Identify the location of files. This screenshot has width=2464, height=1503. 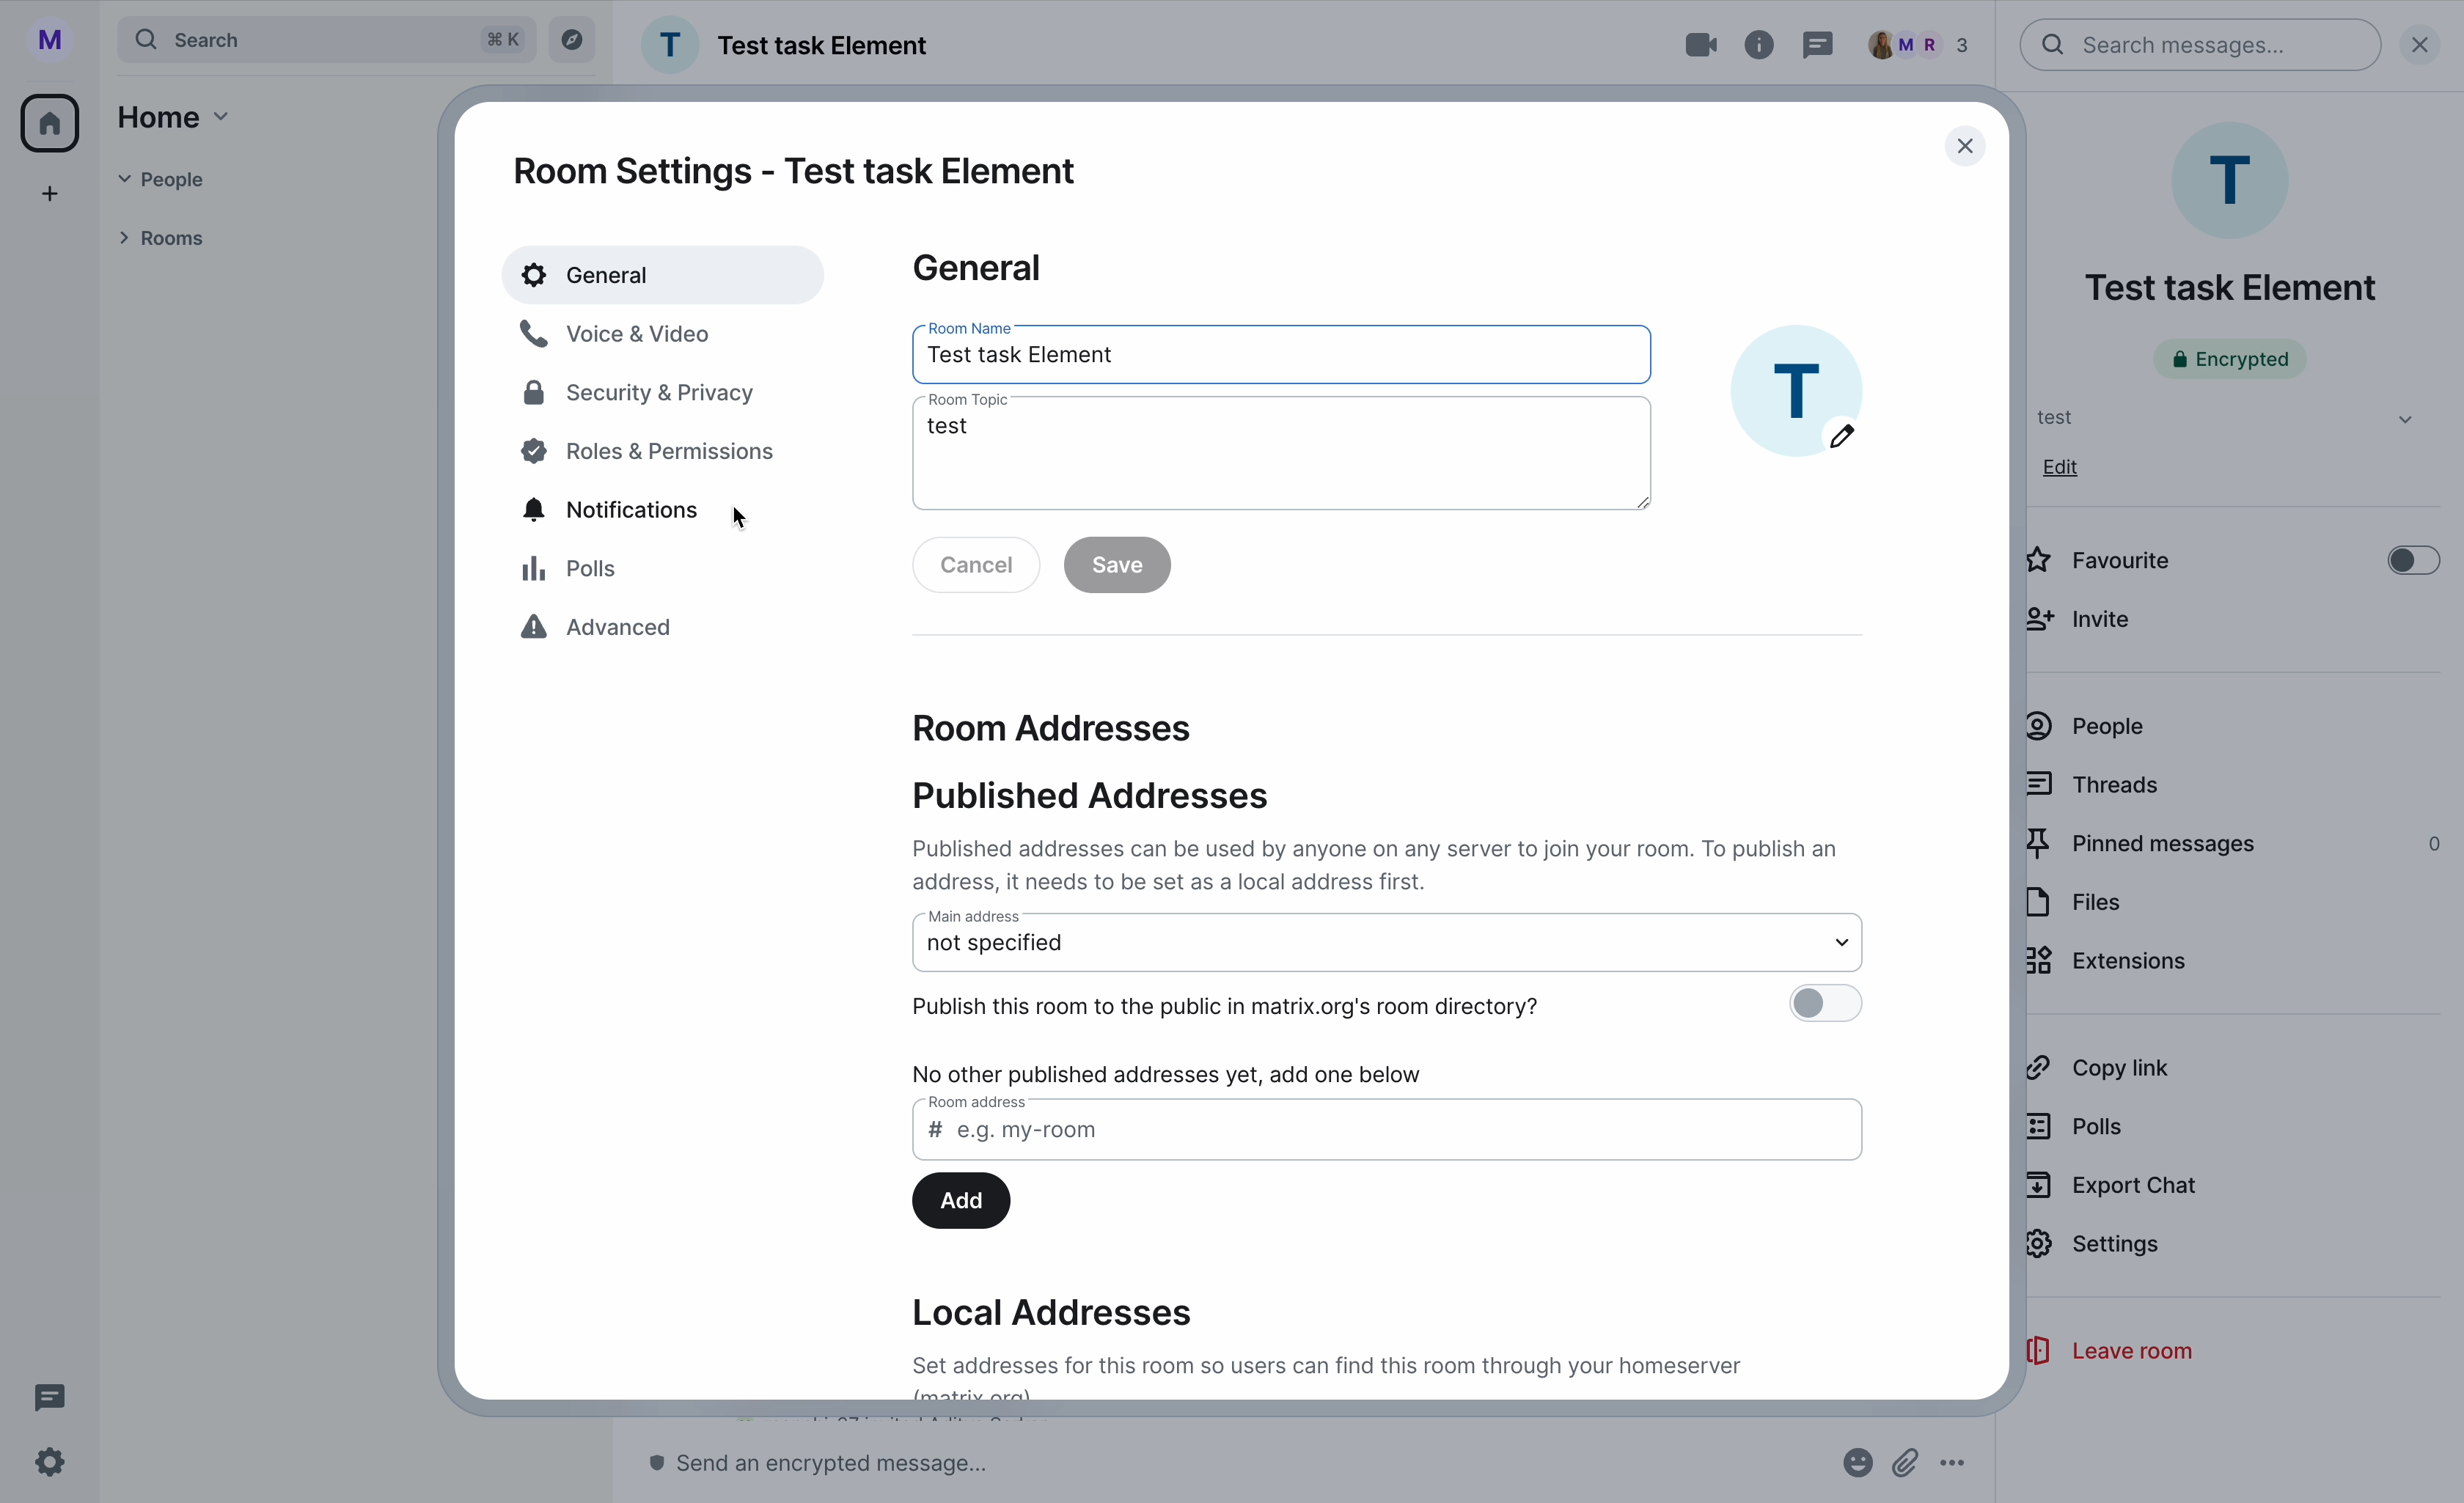
(2076, 903).